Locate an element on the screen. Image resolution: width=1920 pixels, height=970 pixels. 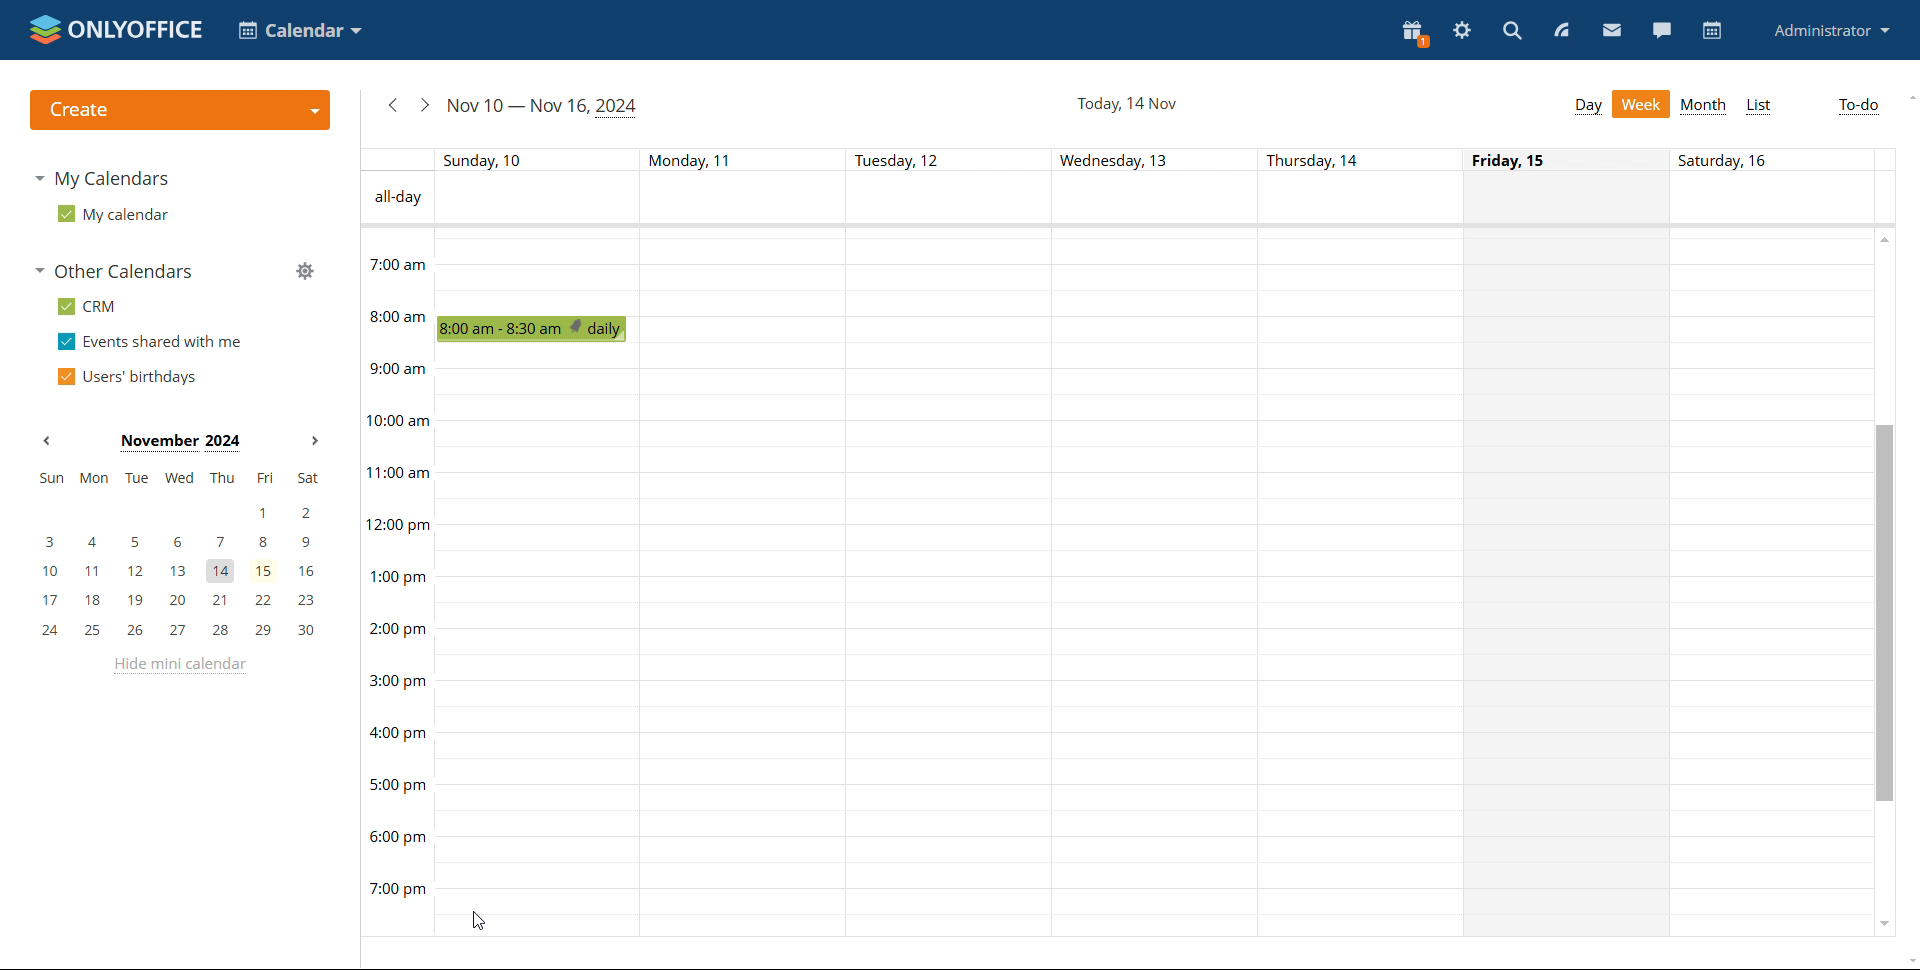
users' birthdays is located at coordinates (126, 376).